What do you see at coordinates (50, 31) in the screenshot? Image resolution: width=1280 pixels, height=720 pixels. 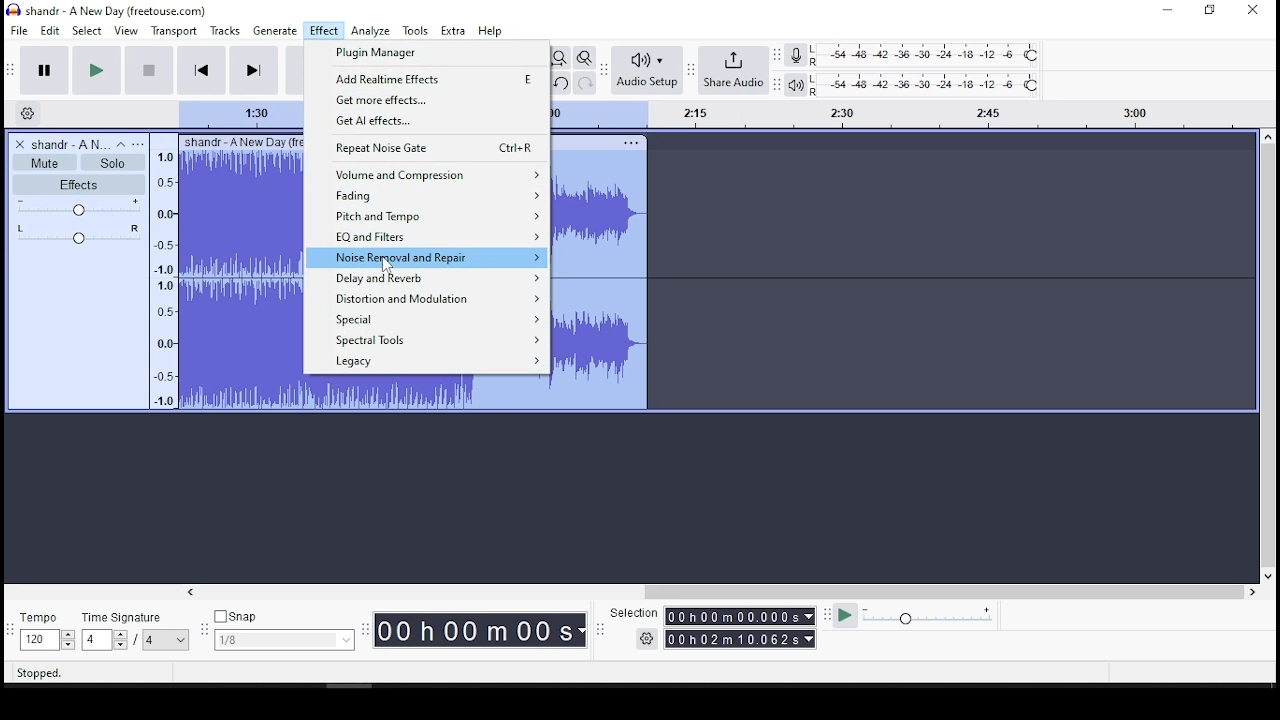 I see `edit` at bounding box center [50, 31].